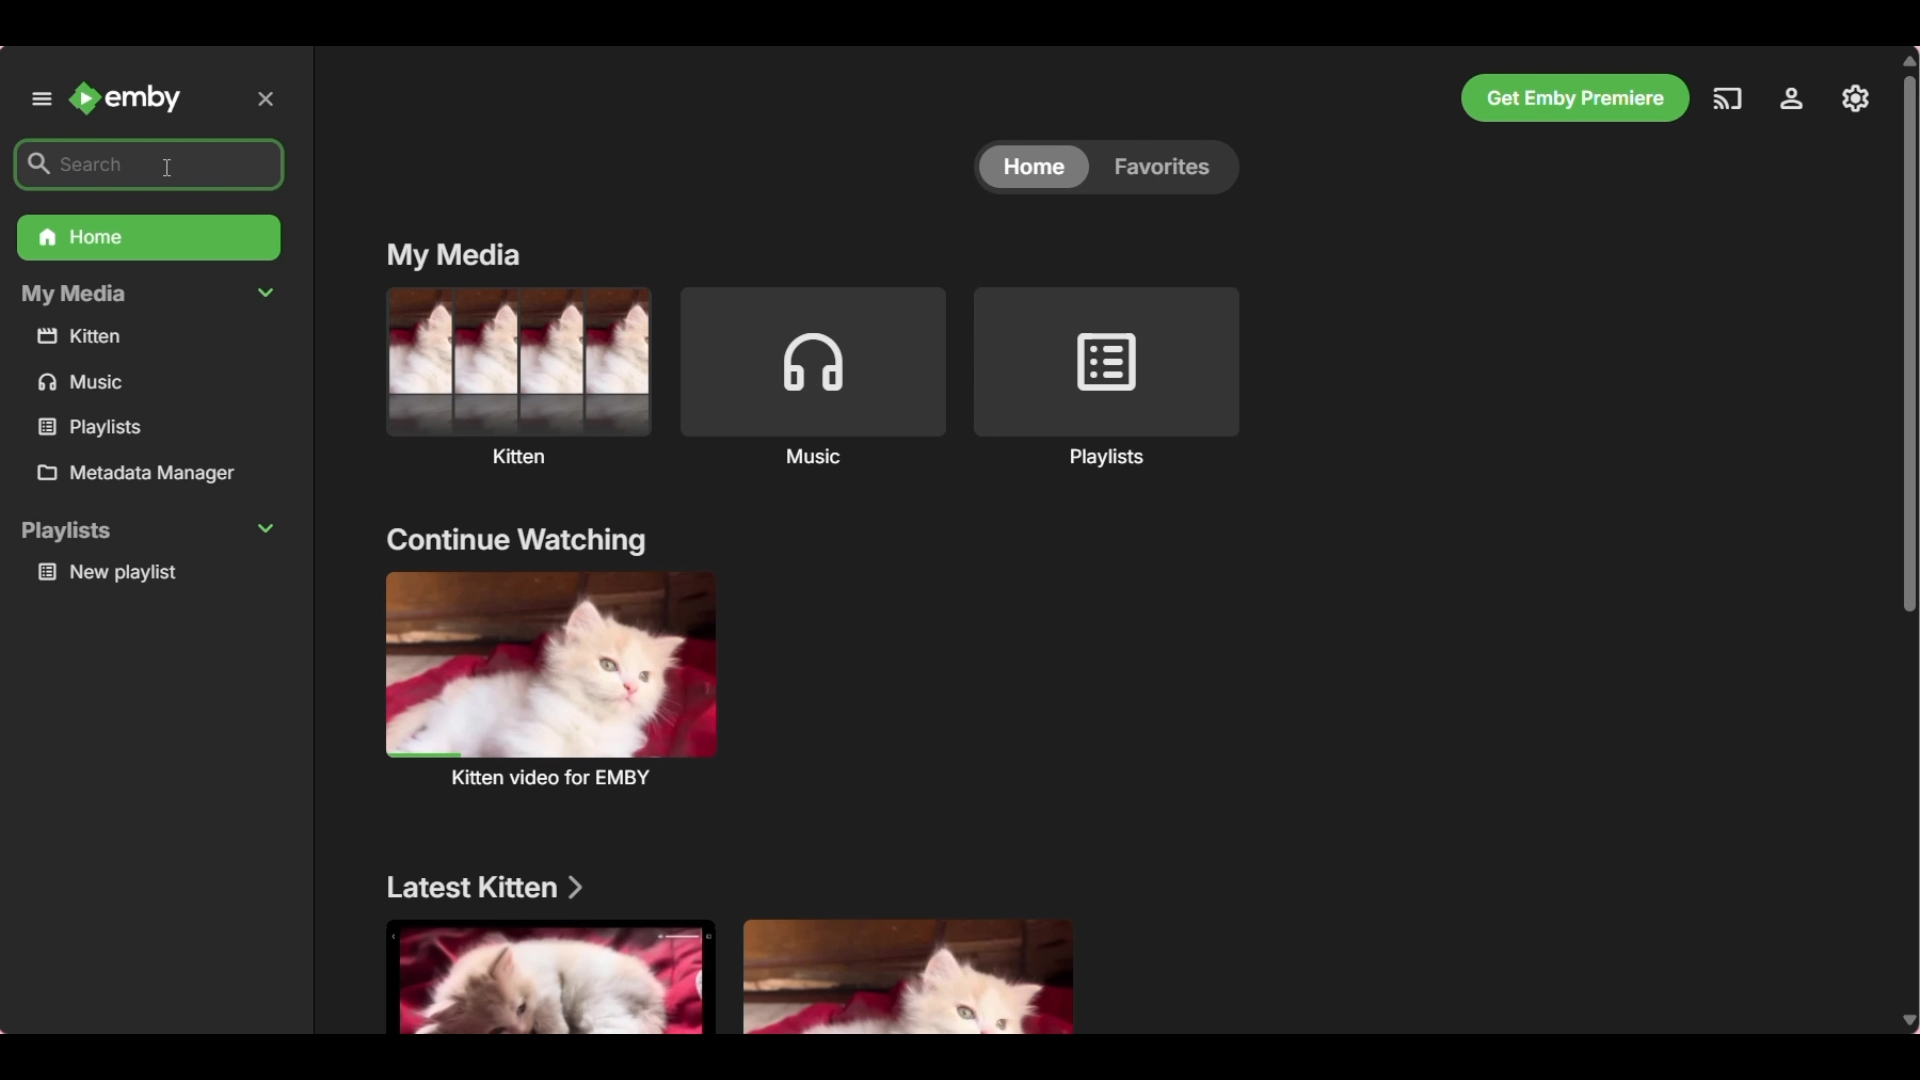 This screenshot has width=1920, height=1080. Describe the element at coordinates (514, 375) in the screenshot. I see `Kitten` at that location.